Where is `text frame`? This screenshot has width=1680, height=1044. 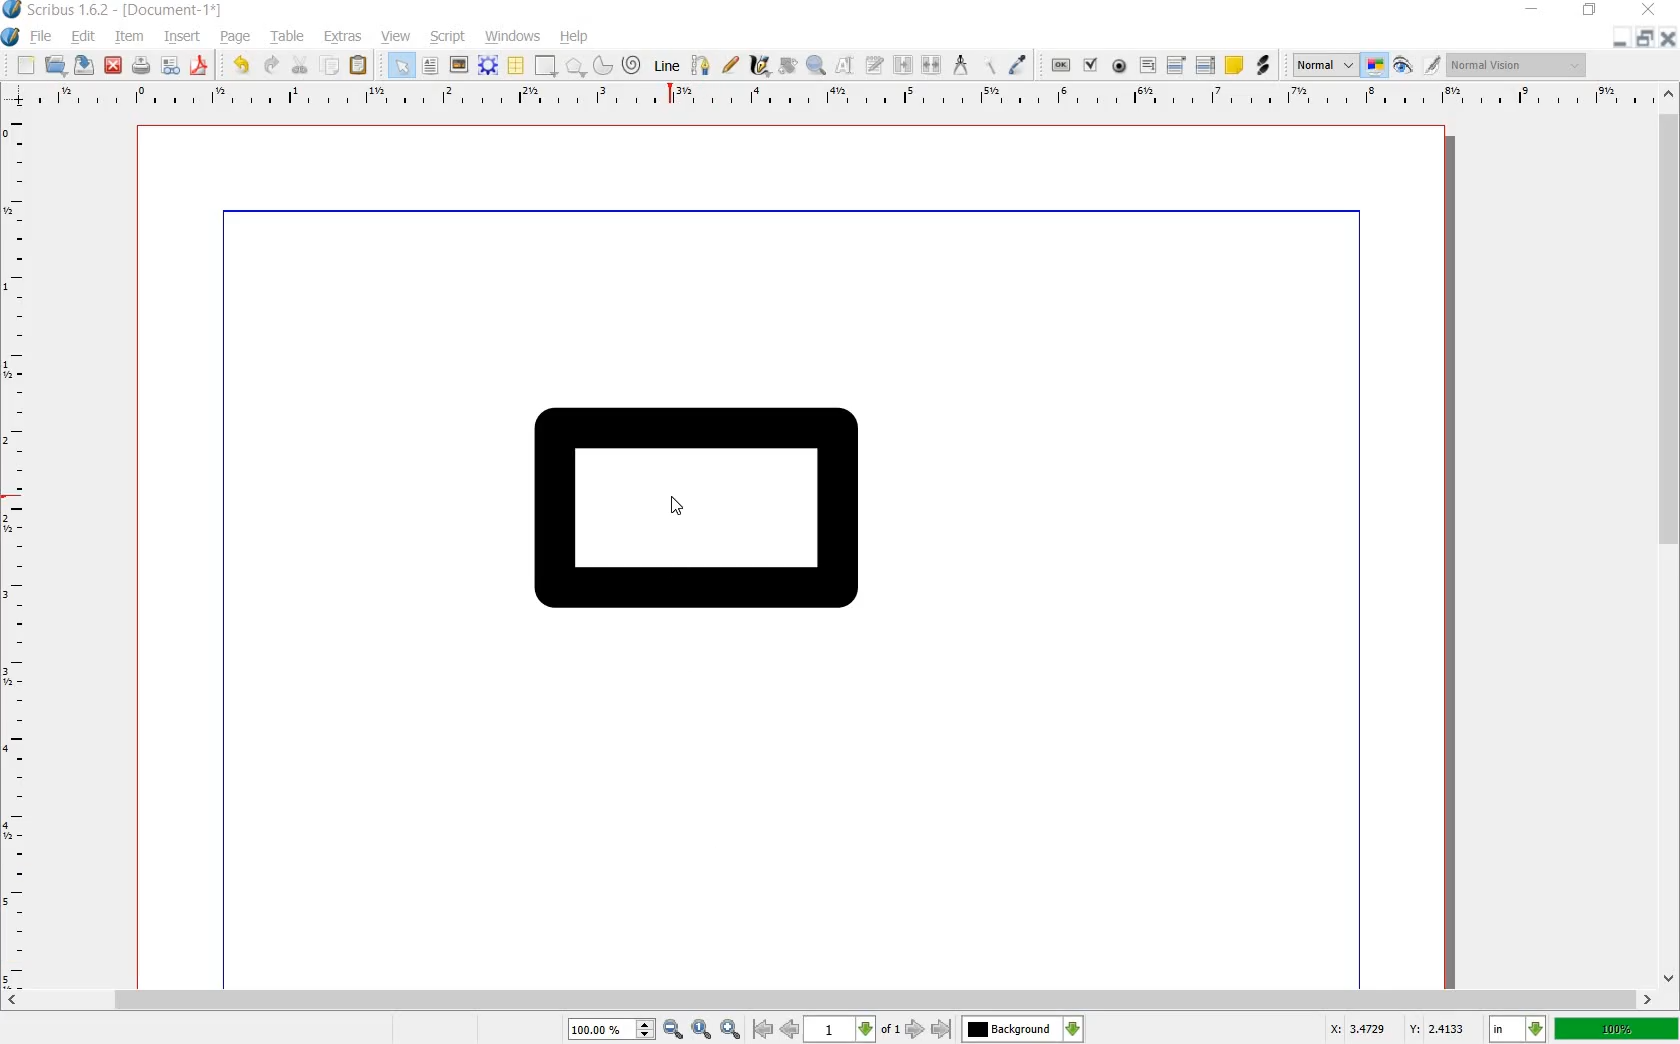 text frame is located at coordinates (429, 66).